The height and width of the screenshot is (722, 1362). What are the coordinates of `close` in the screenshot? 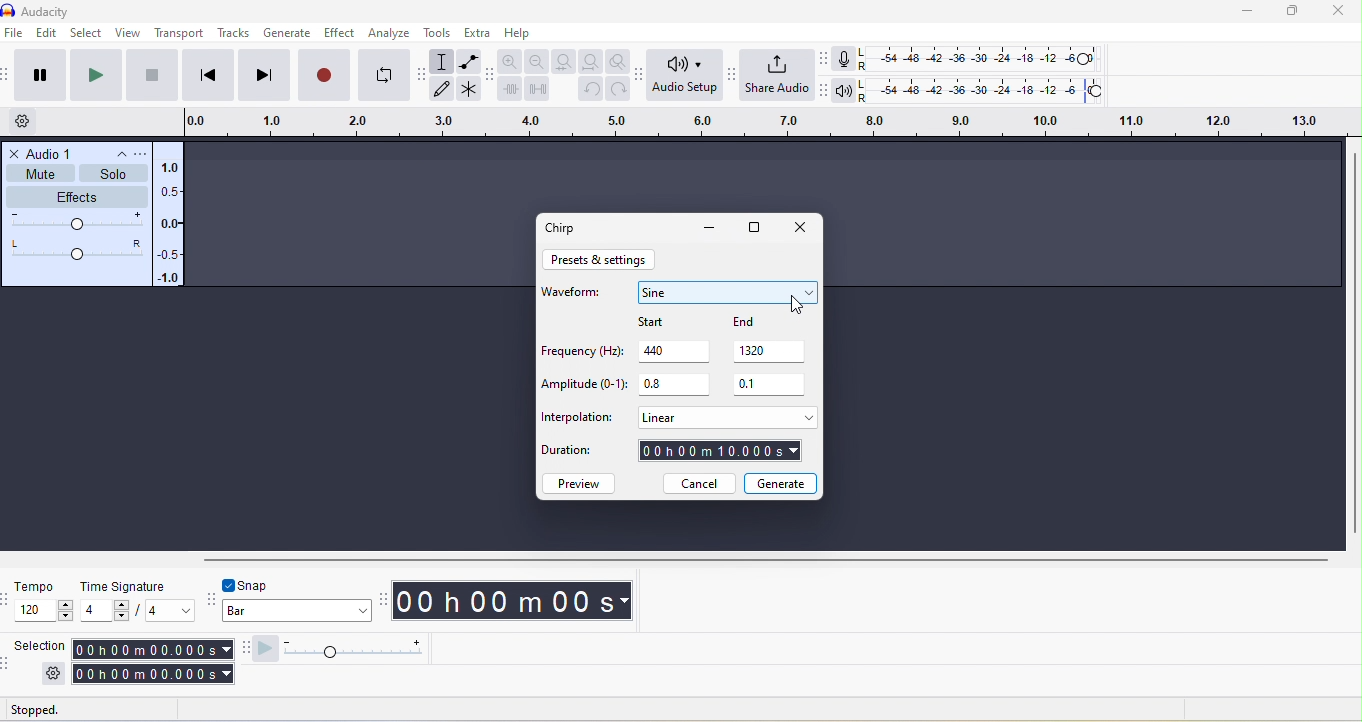 It's located at (800, 229).